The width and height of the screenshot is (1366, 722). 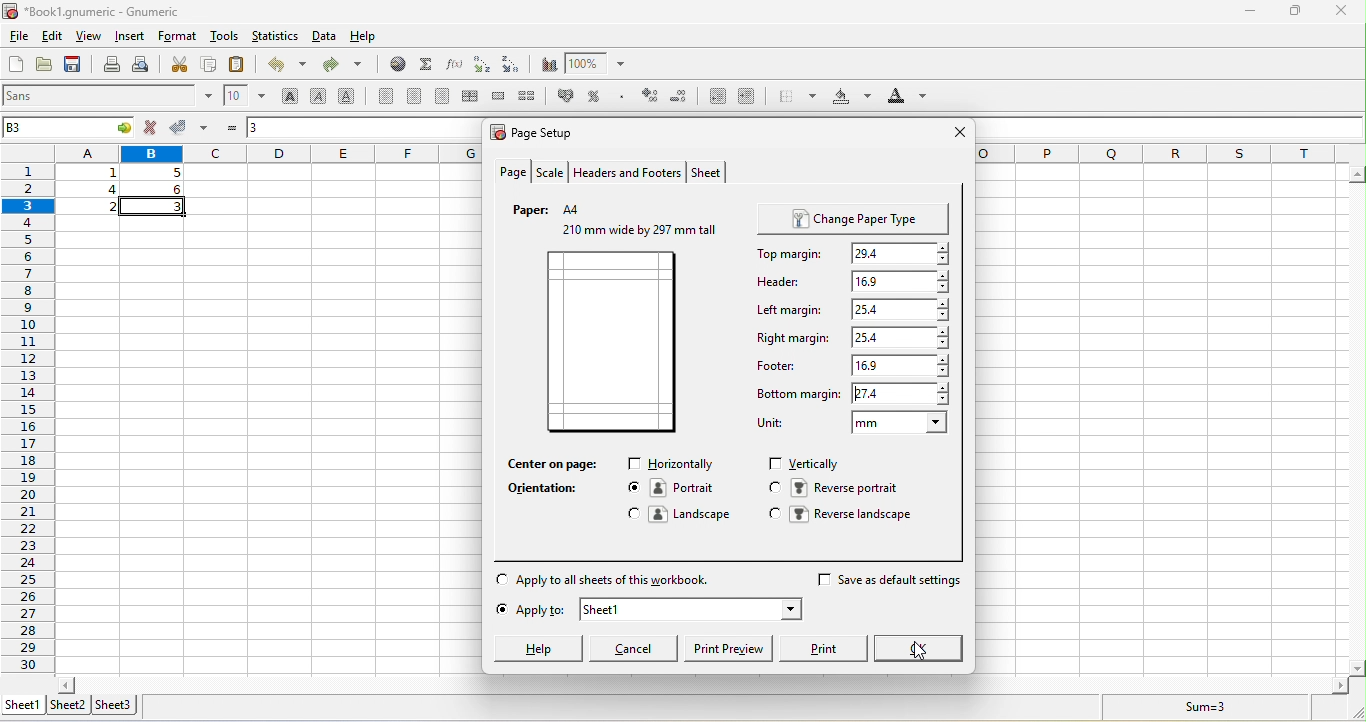 What do you see at coordinates (1357, 421) in the screenshot?
I see `vertical scroll bar` at bounding box center [1357, 421].